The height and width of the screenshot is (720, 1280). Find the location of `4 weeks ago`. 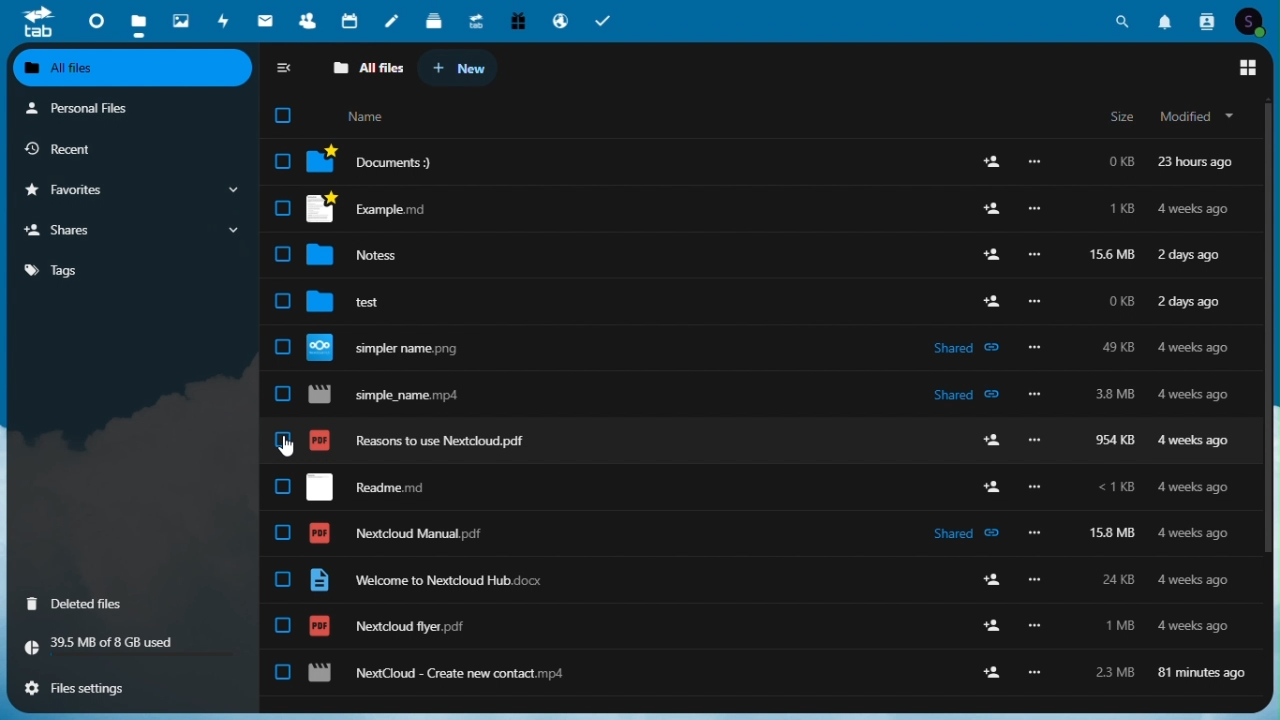

4 weeks ago is located at coordinates (1192, 534).